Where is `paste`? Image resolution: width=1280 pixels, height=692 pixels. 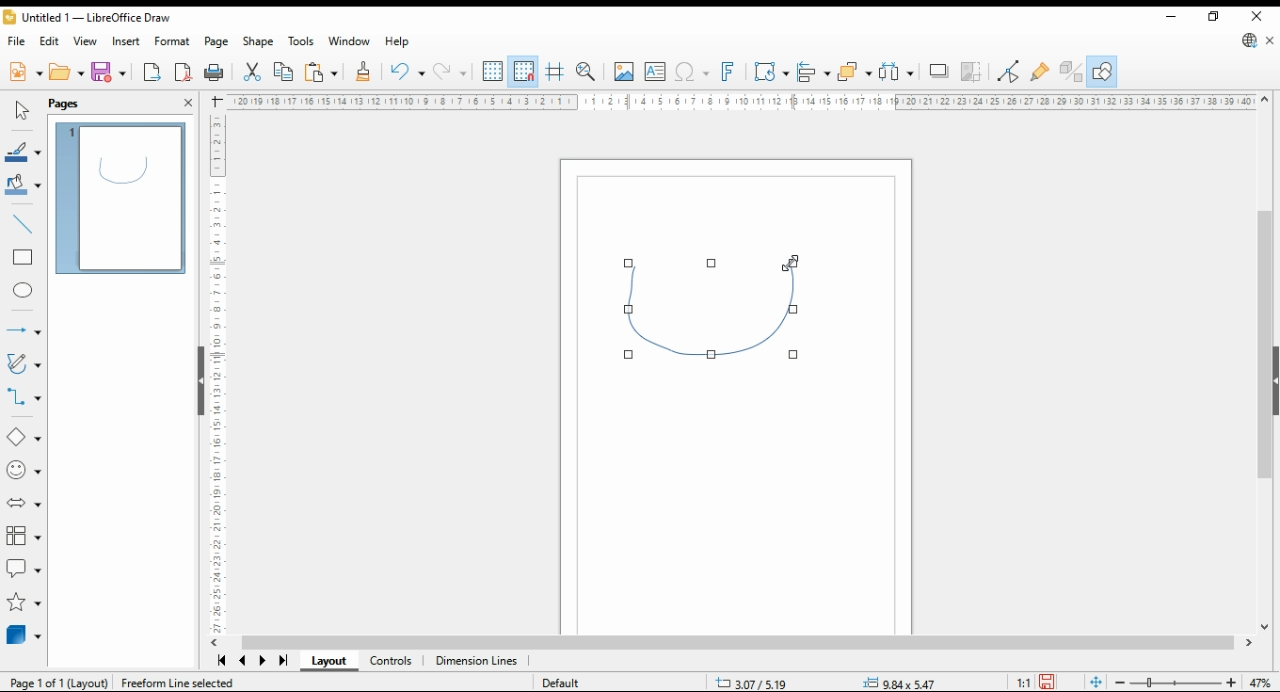 paste is located at coordinates (320, 74).